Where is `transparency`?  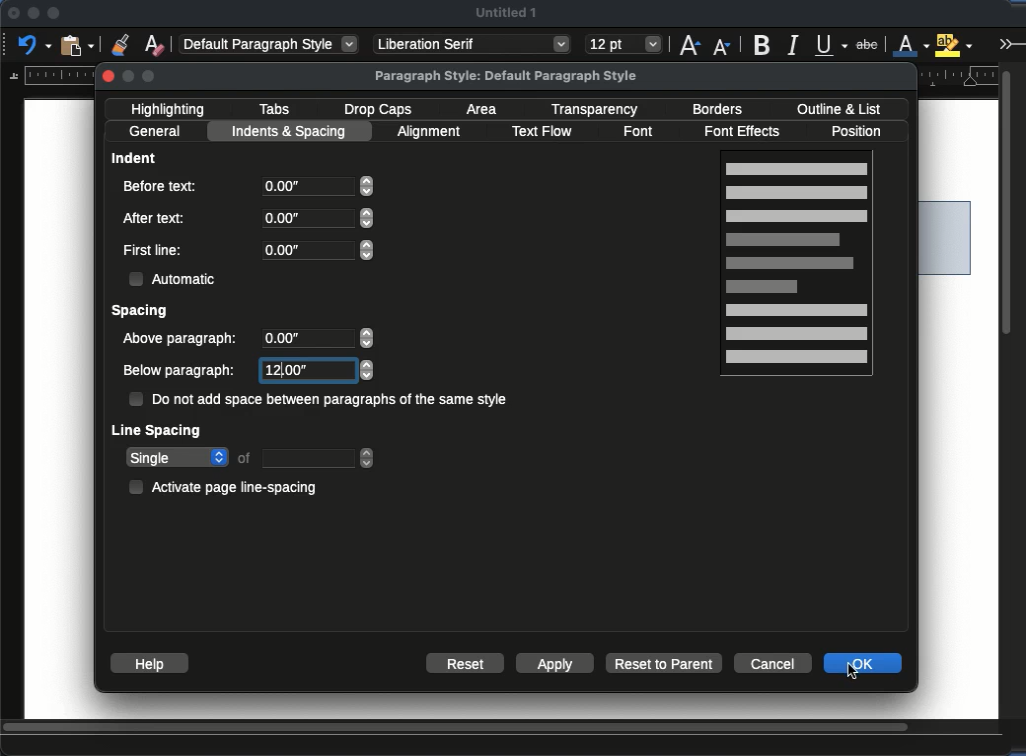
transparency is located at coordinates (596, 110).